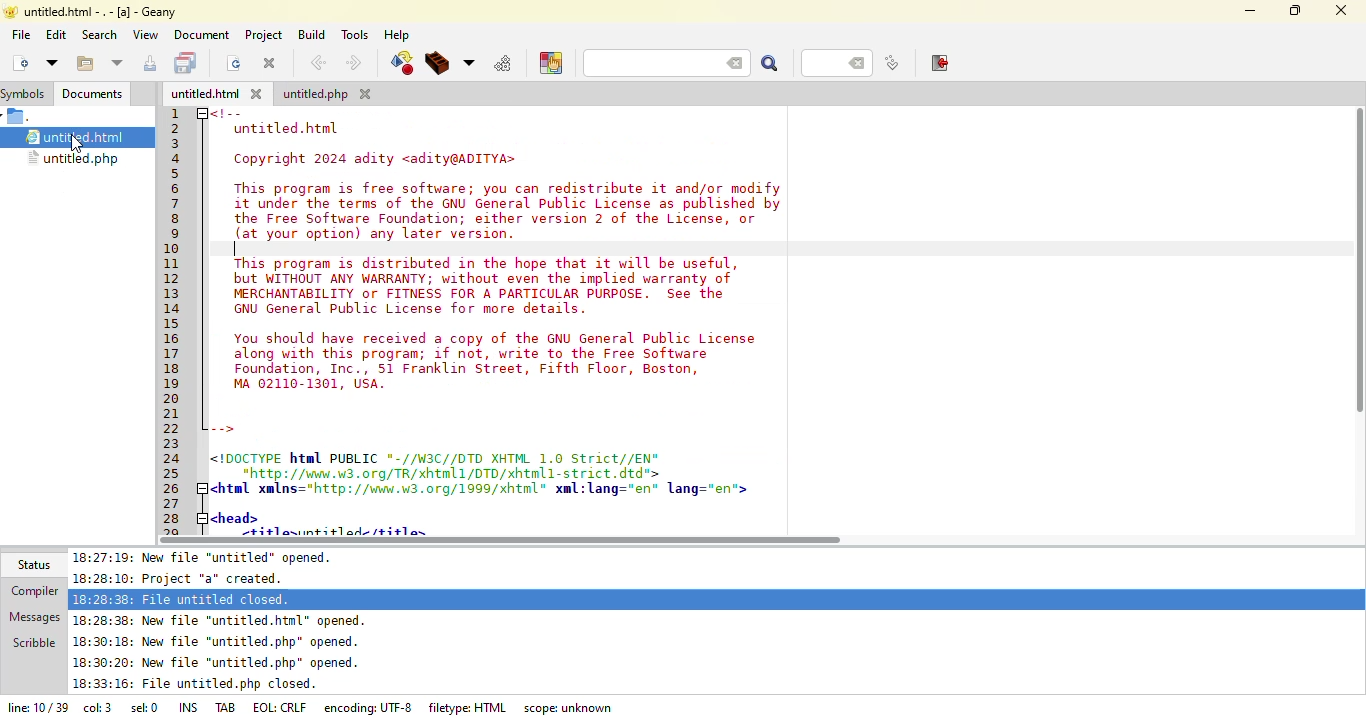 The image size is (1366, 718). I want to click on status, so click(32, 564).